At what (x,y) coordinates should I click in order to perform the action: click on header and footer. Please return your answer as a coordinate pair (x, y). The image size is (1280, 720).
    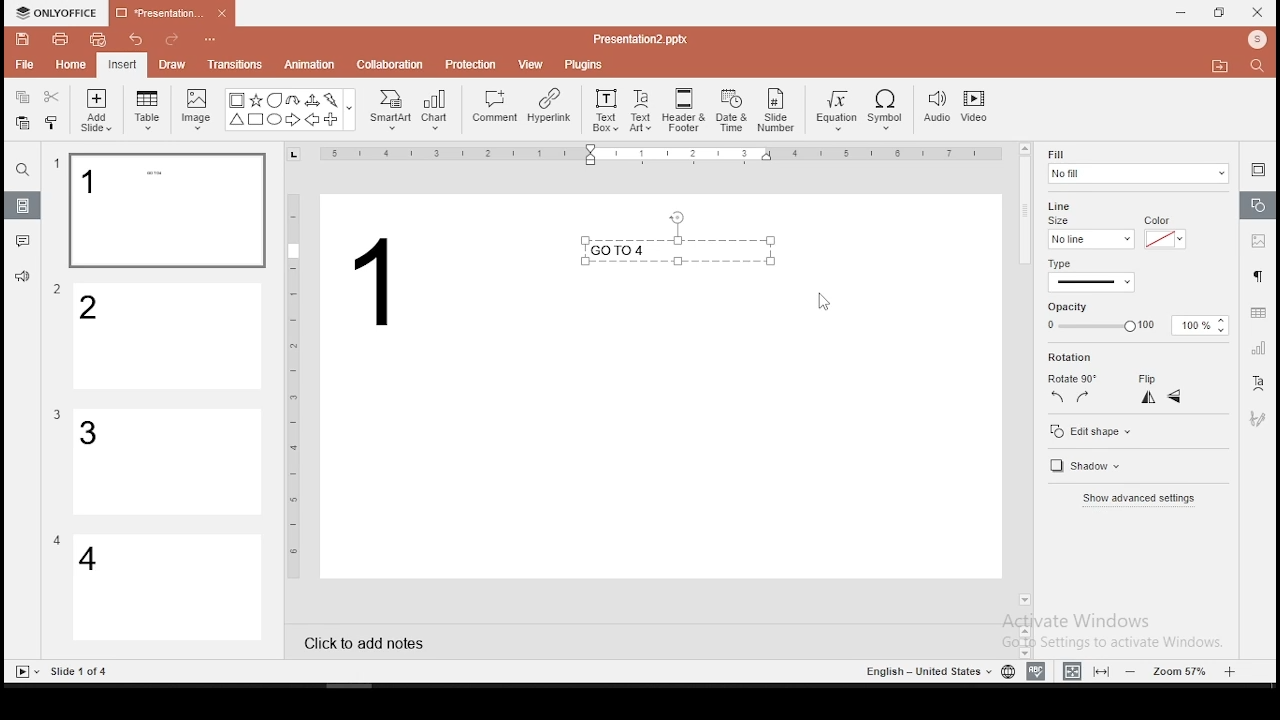
    Looking at the image, I should click on (686, 111).